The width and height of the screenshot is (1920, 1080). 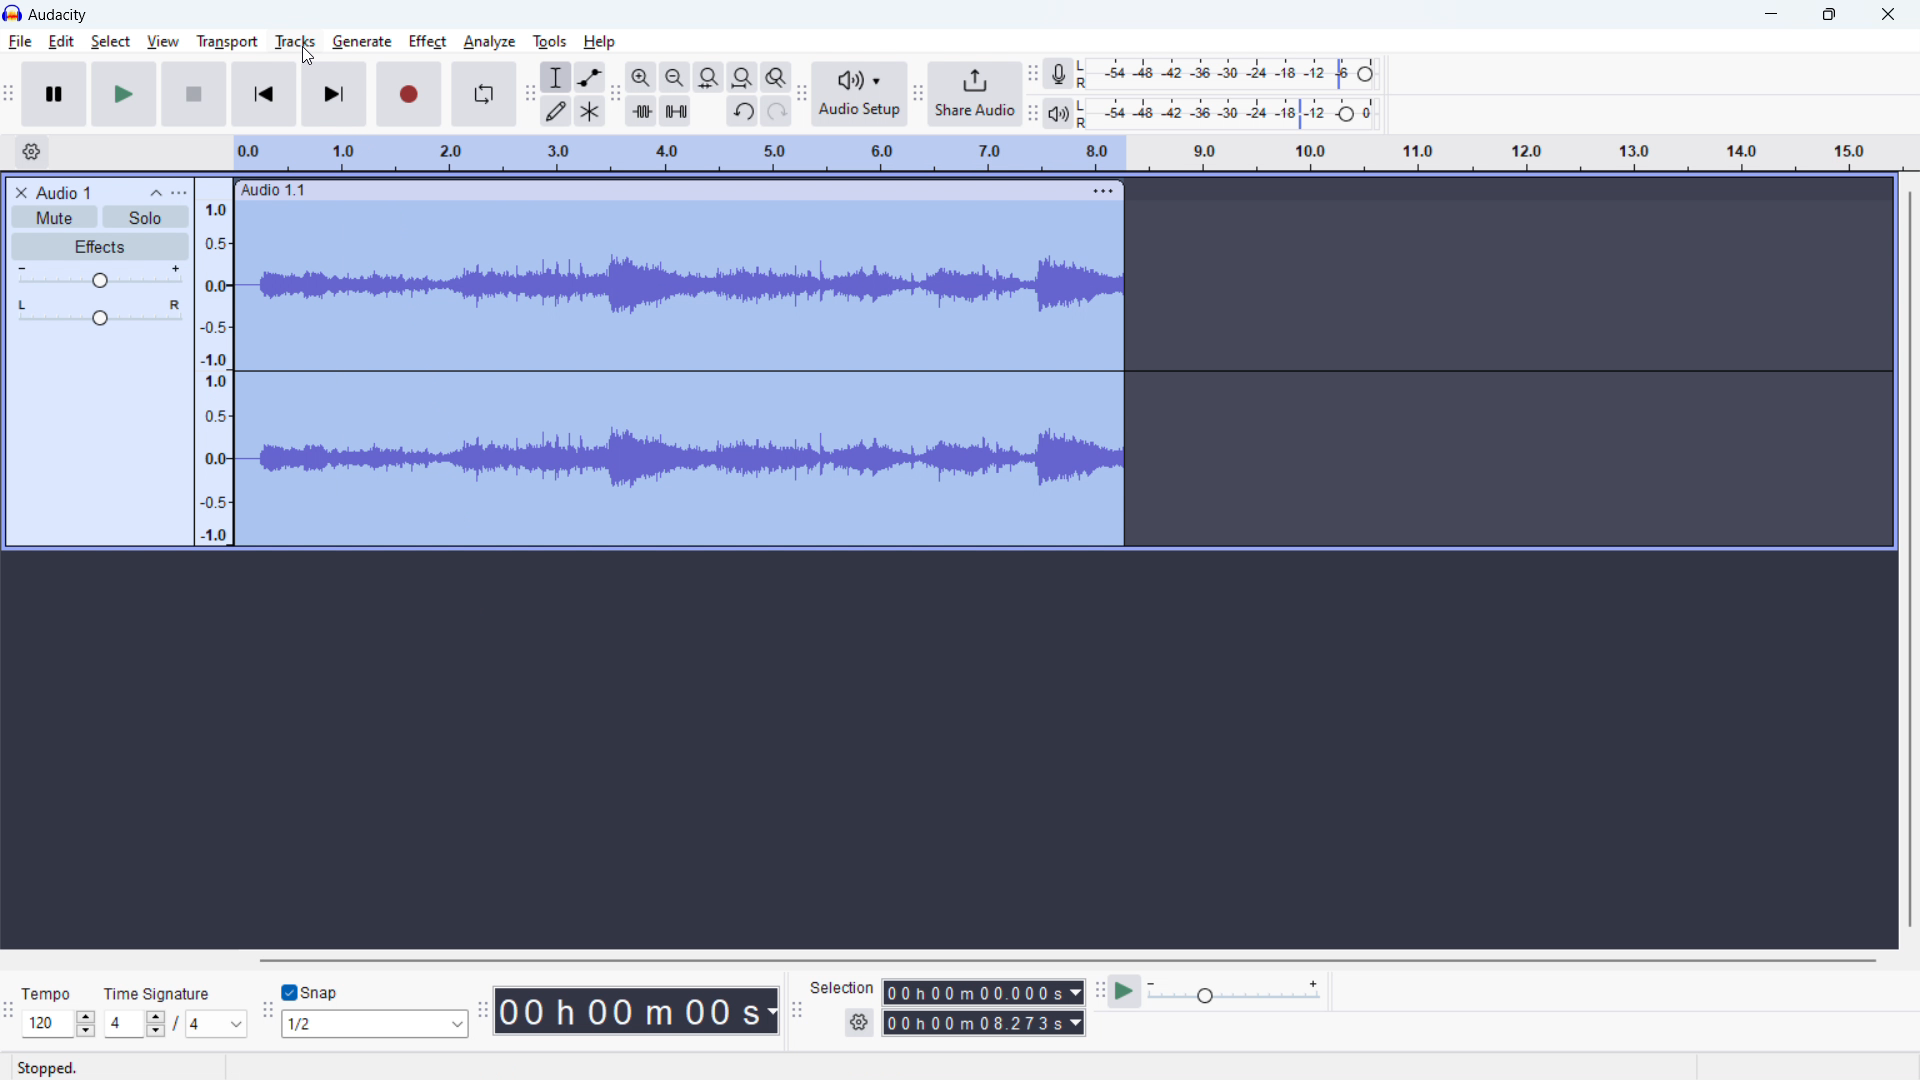 What do you see at coordinates (58, 15) in the screenshot?
I see `title` at bounding box center [58, 15].